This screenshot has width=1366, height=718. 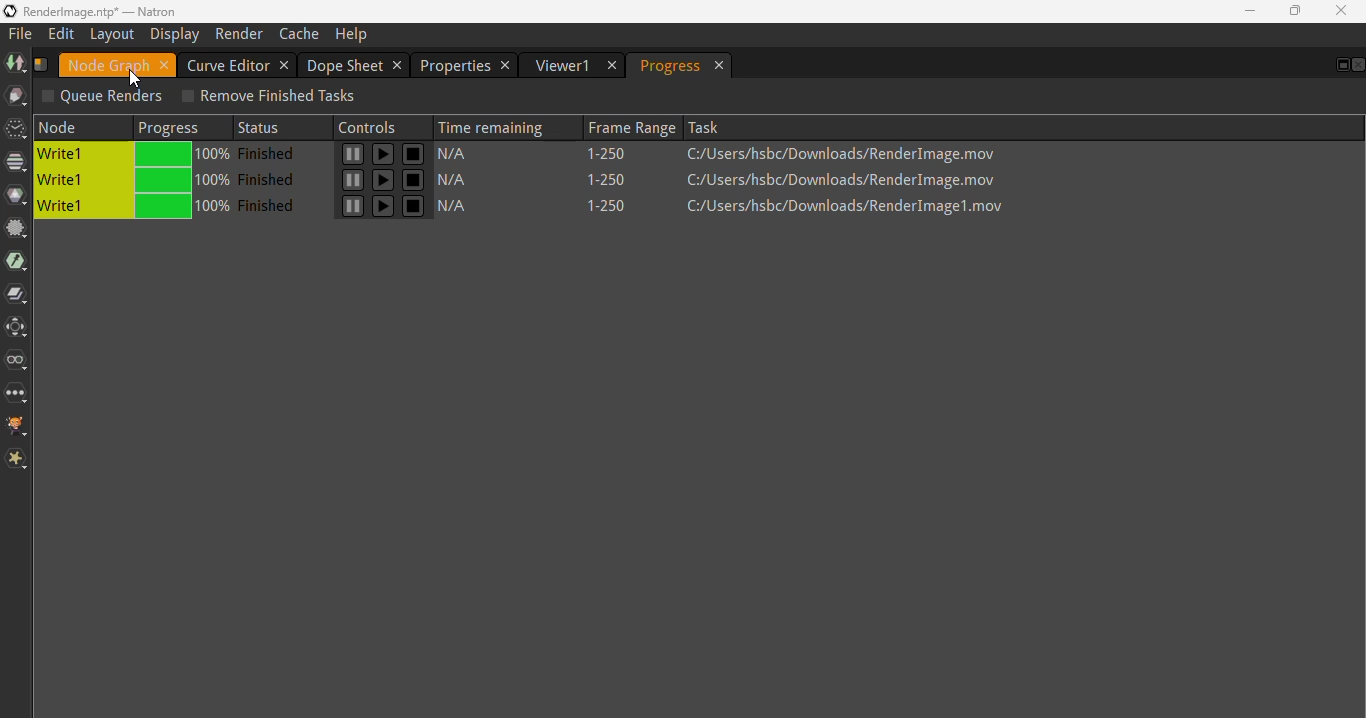 I want to click on image, so click(x=13, y=62).